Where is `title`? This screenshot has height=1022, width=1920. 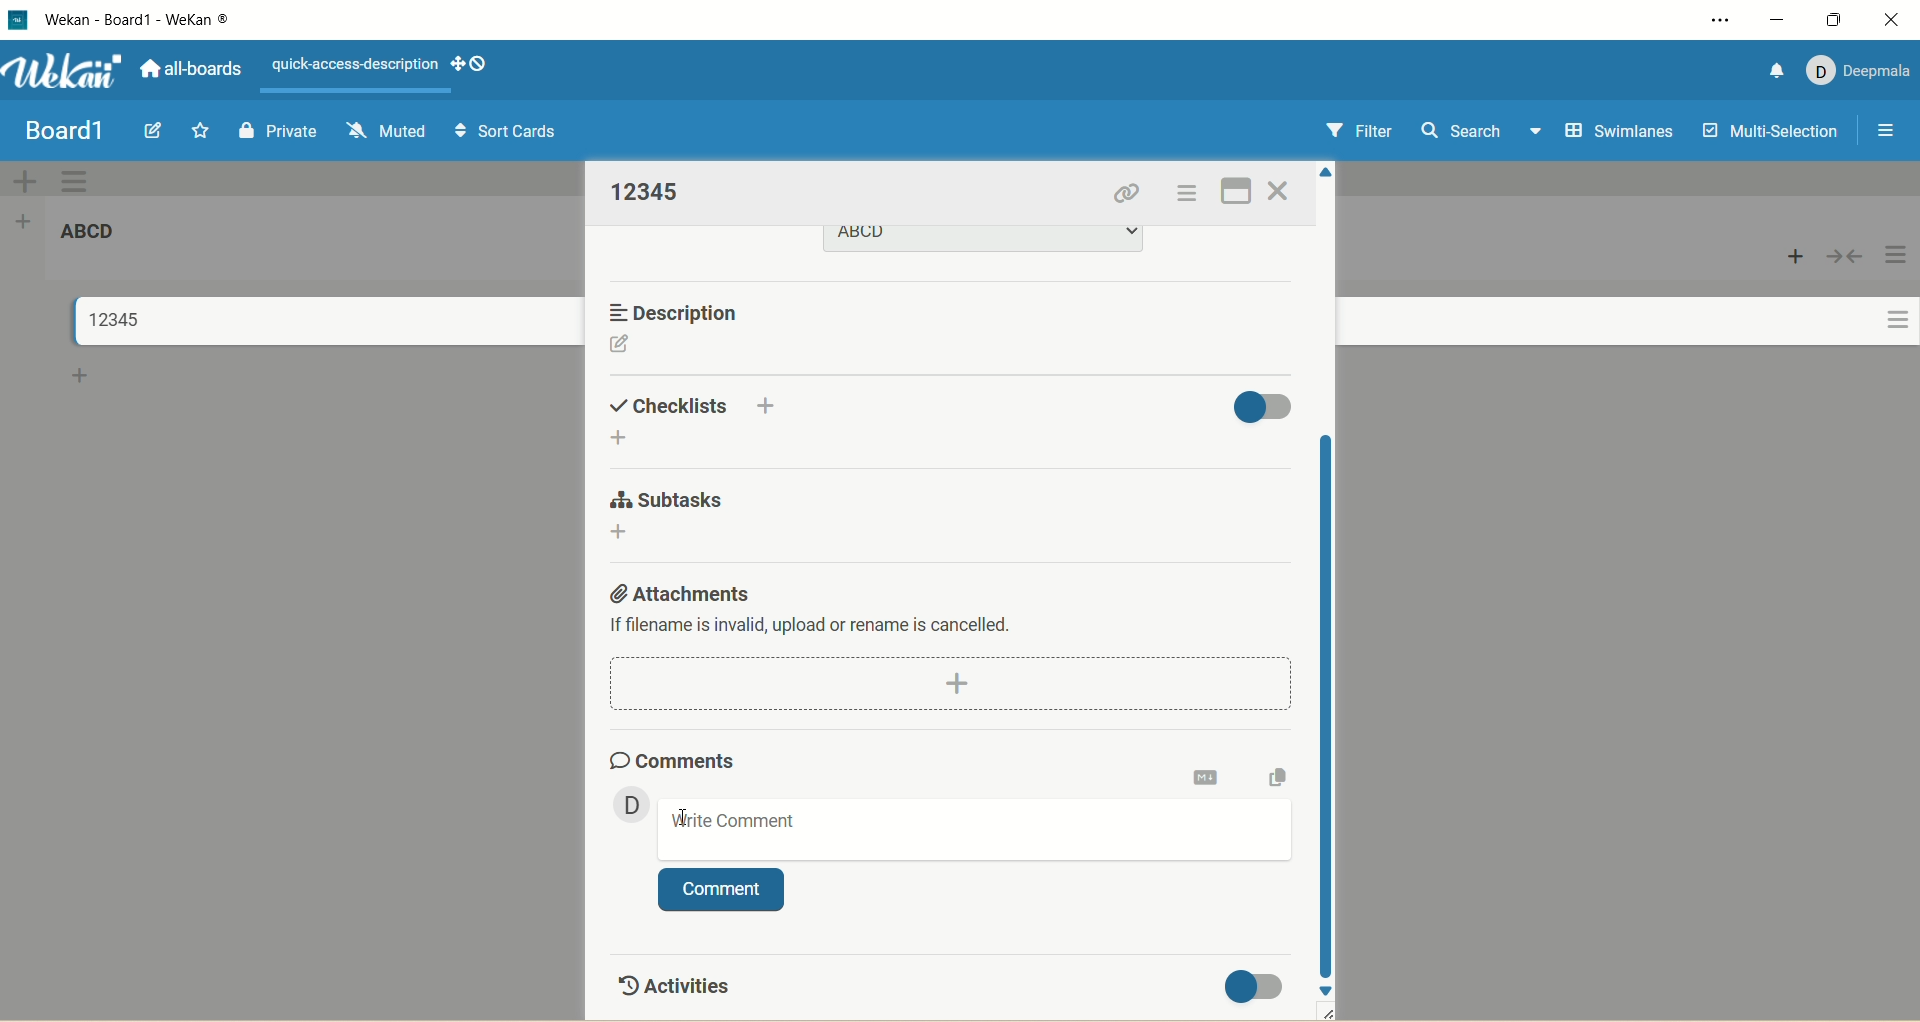 title is located at coordinates (173, 20).